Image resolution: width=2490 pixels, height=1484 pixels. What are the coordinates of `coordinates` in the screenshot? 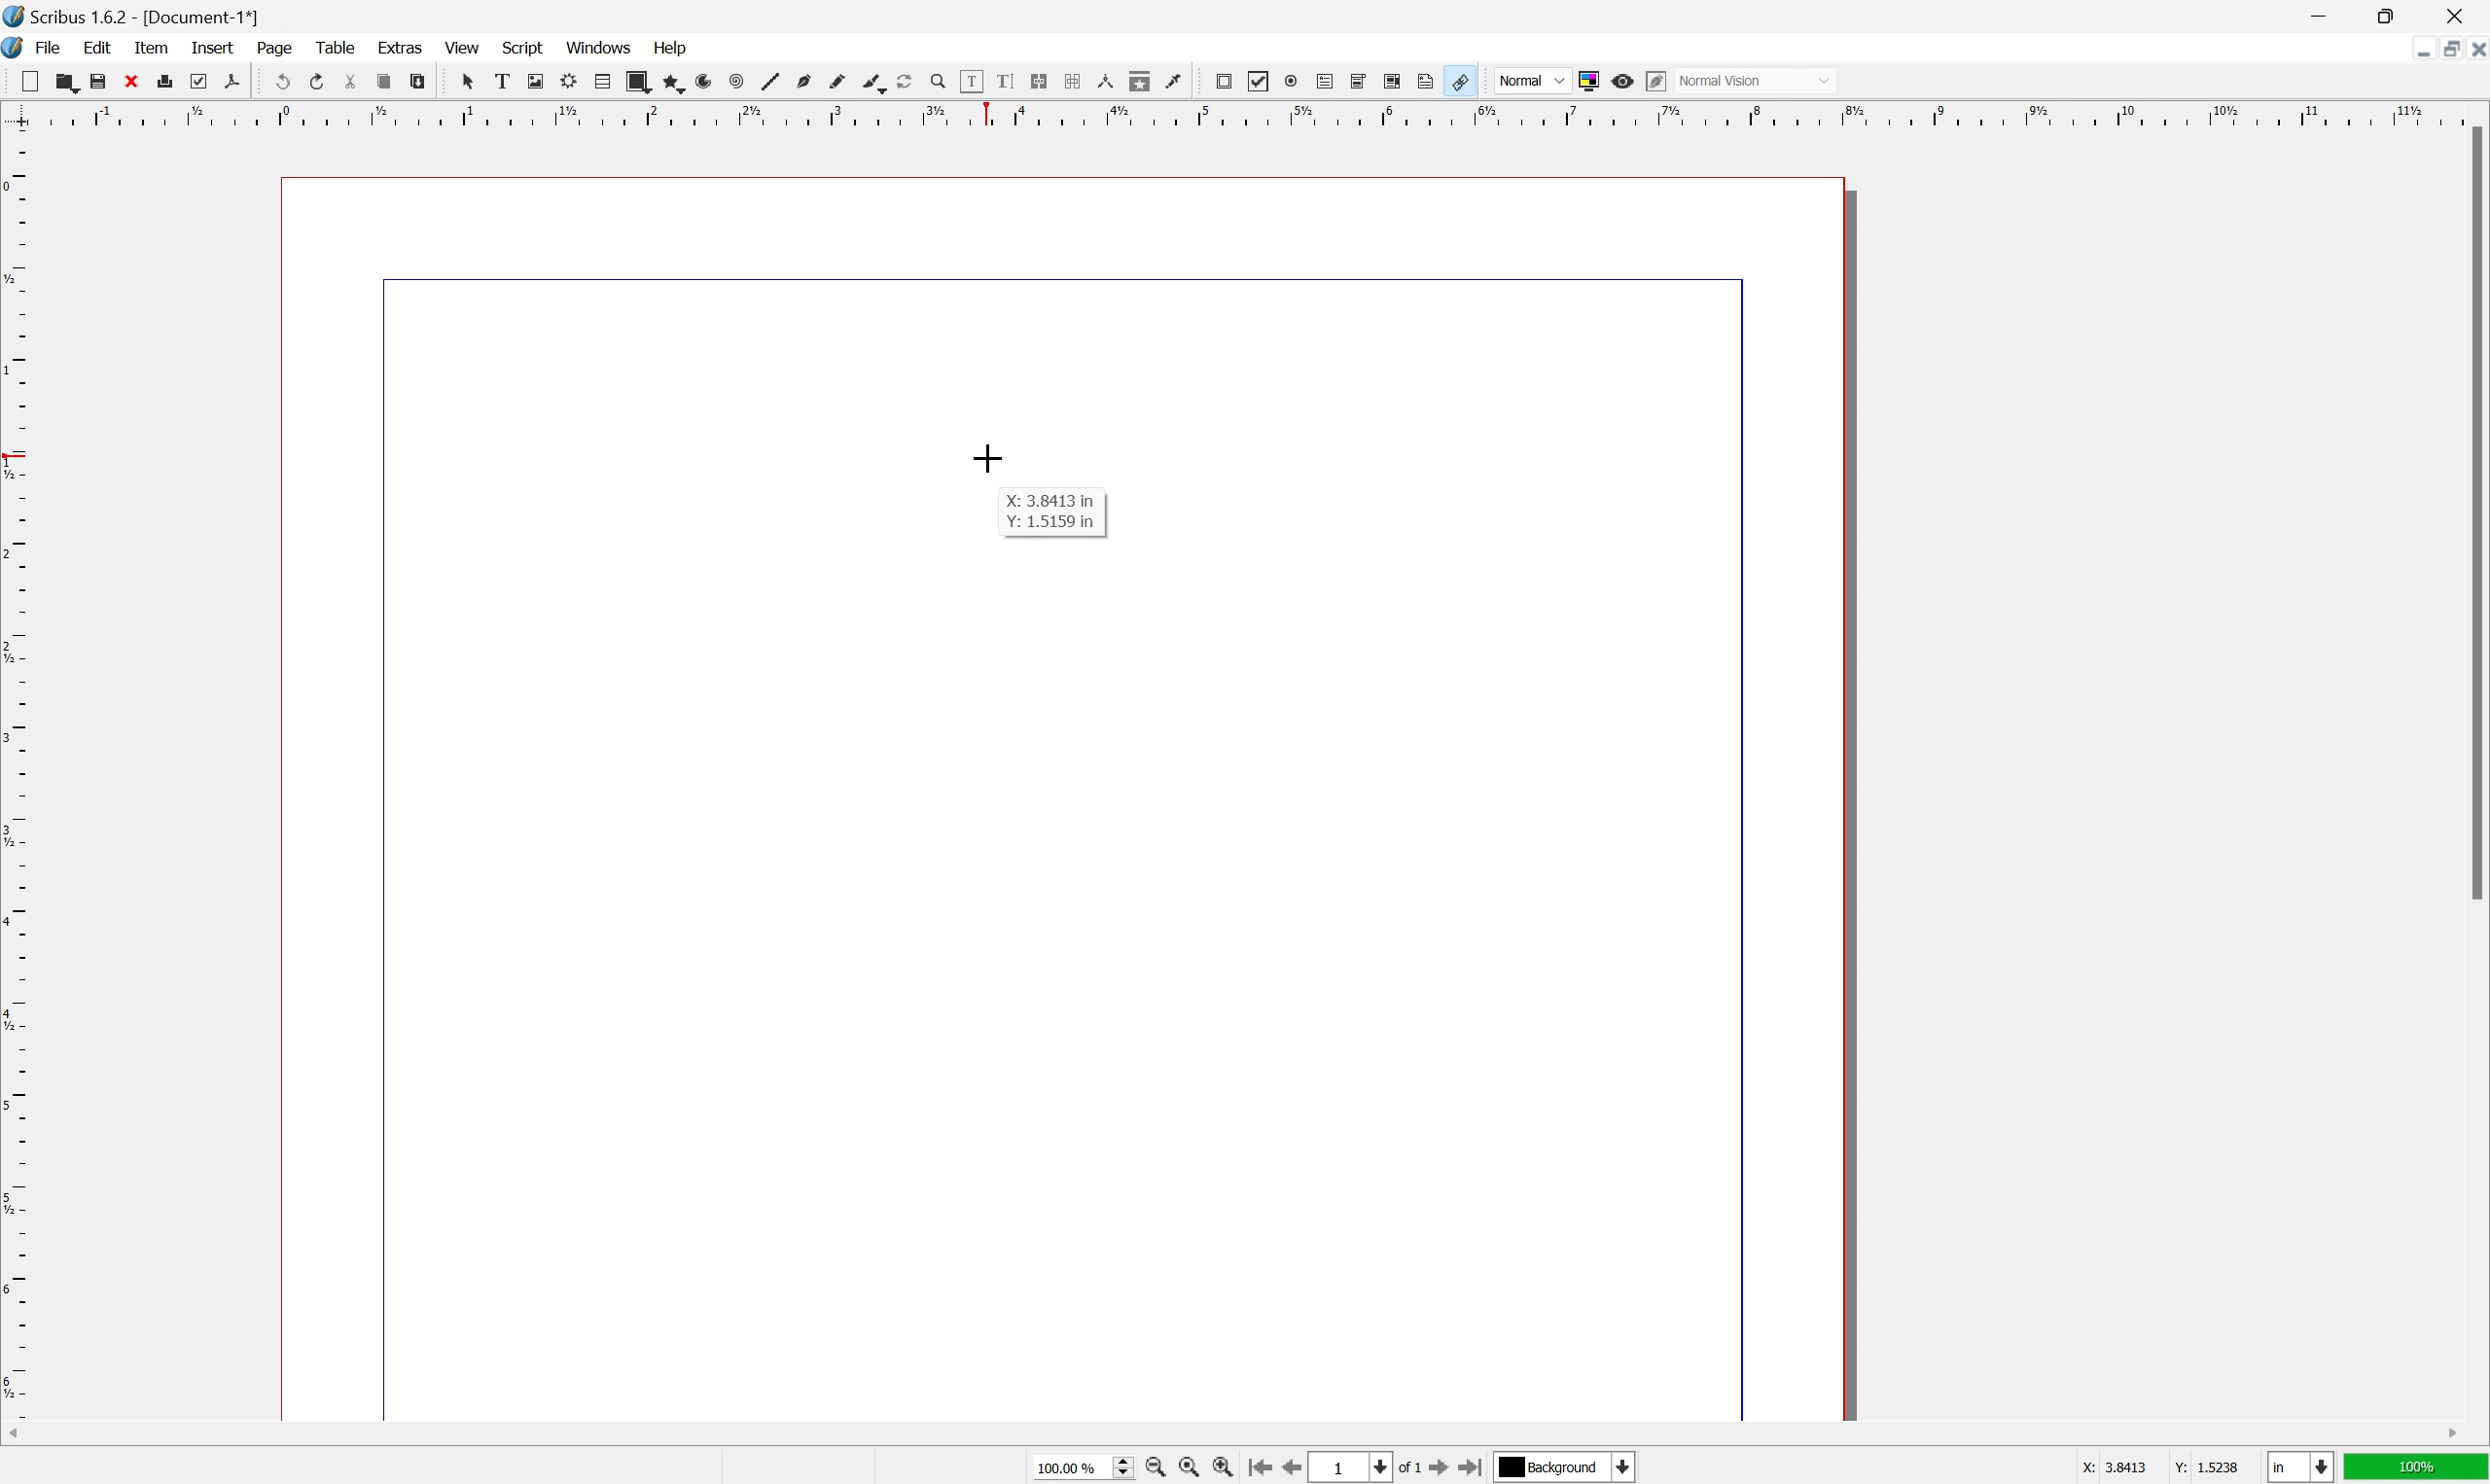 It's located at (2143, 1468).